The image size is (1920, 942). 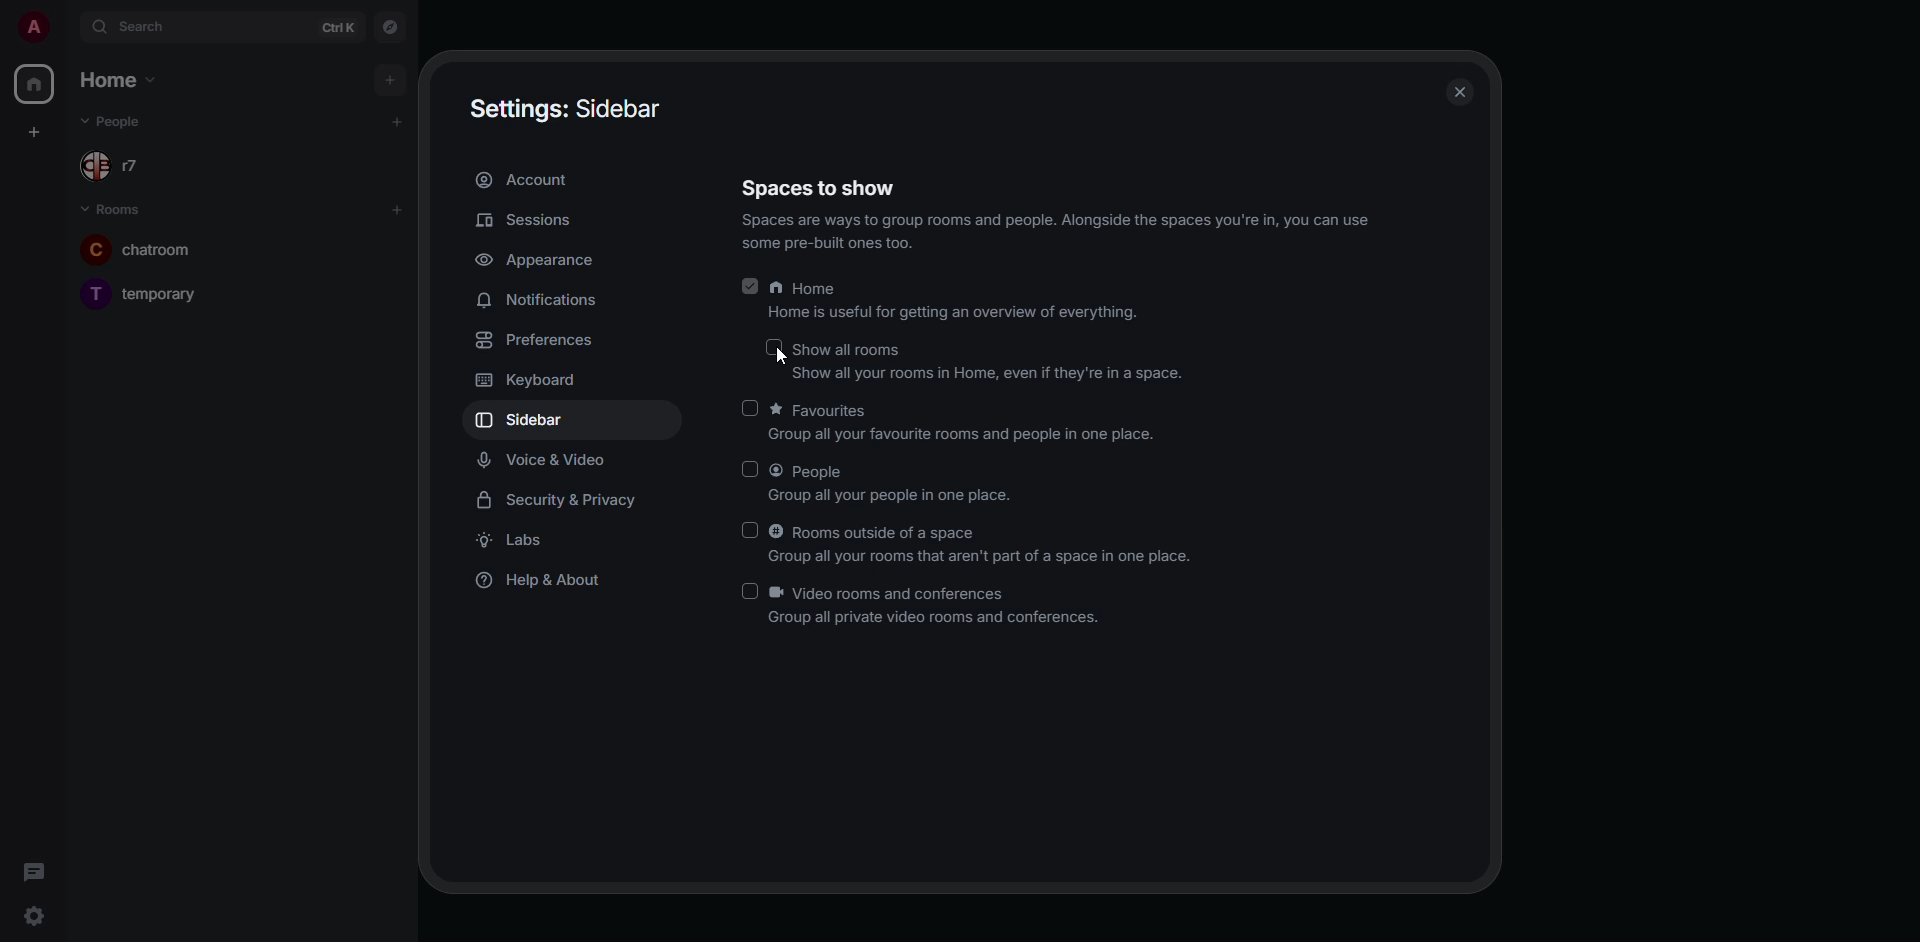 What do you see at coordinates (1053, 213) in the screenshot?
I see `spaces to show` at bounding box center [1053, 213].